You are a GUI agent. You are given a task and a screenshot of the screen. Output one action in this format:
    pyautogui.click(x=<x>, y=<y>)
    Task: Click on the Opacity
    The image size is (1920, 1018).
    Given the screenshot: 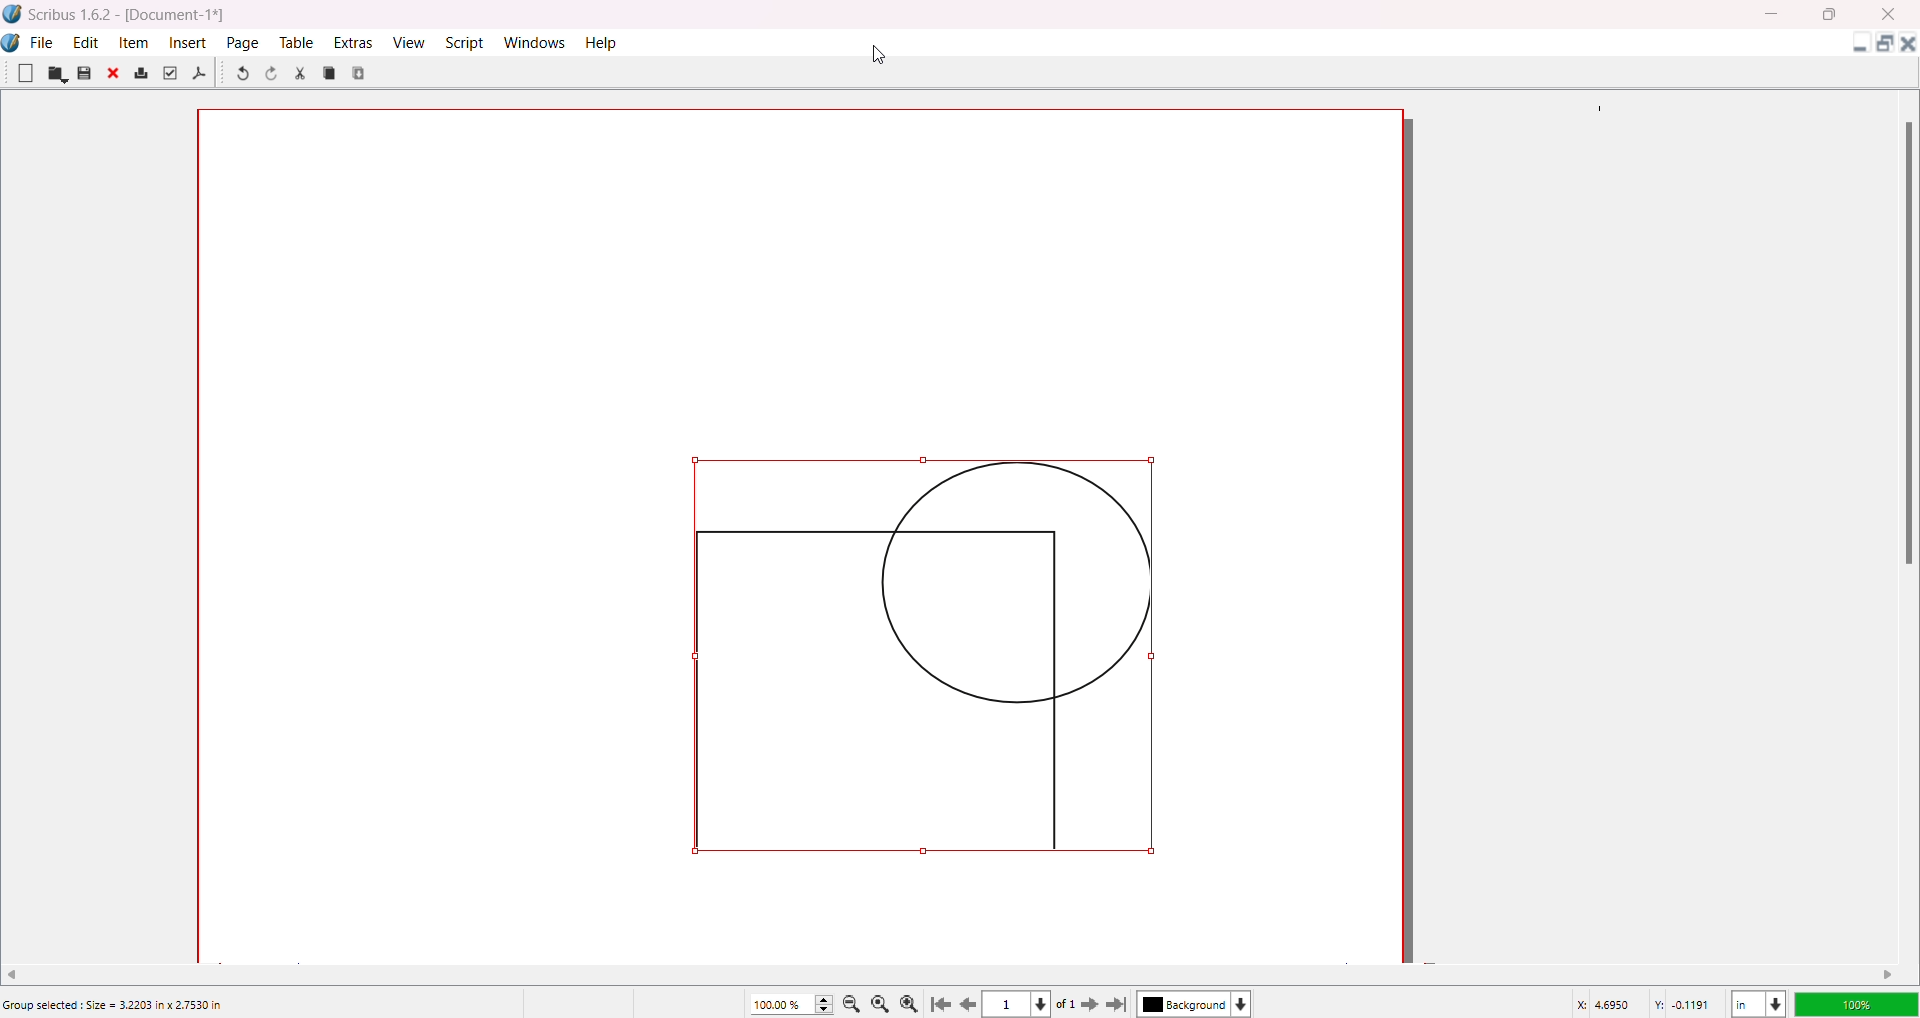 What is the action you would take?
    pyautogui.click(x=1855, y=1001)
    